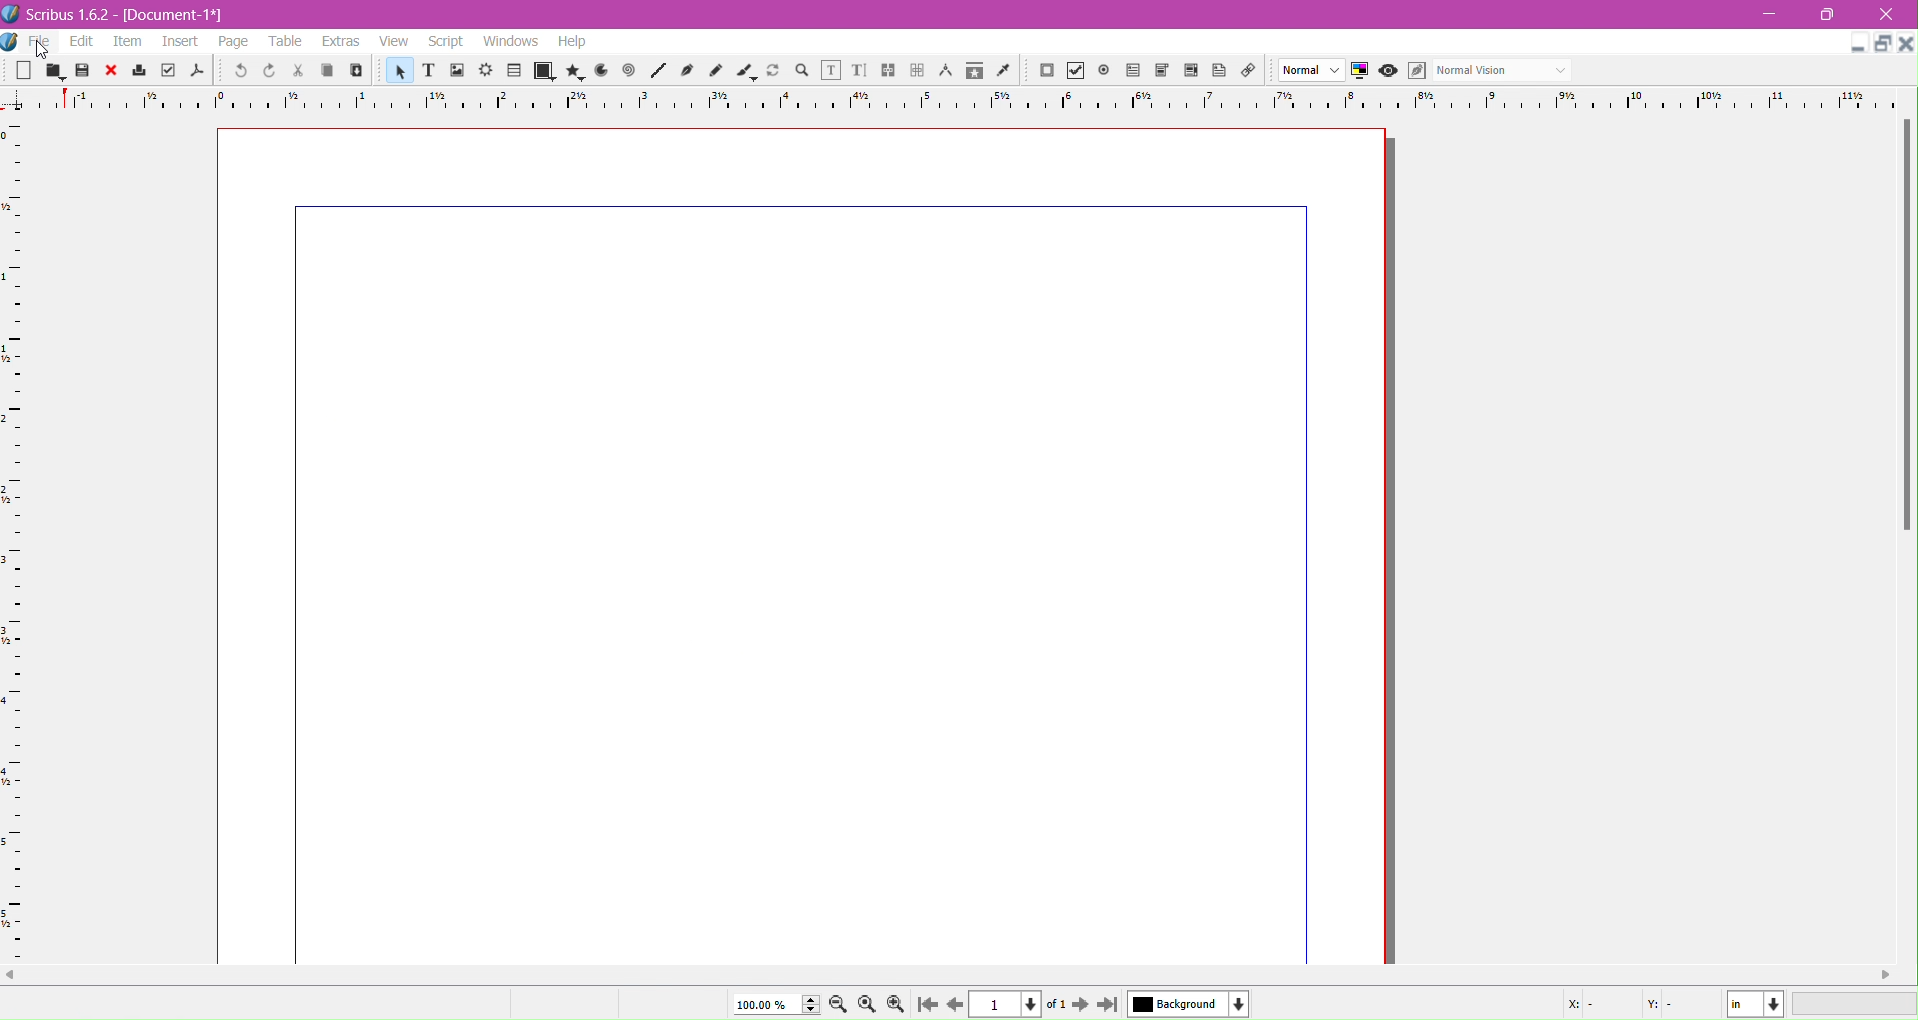  I want to click on copy item properties, so click(974, 73).